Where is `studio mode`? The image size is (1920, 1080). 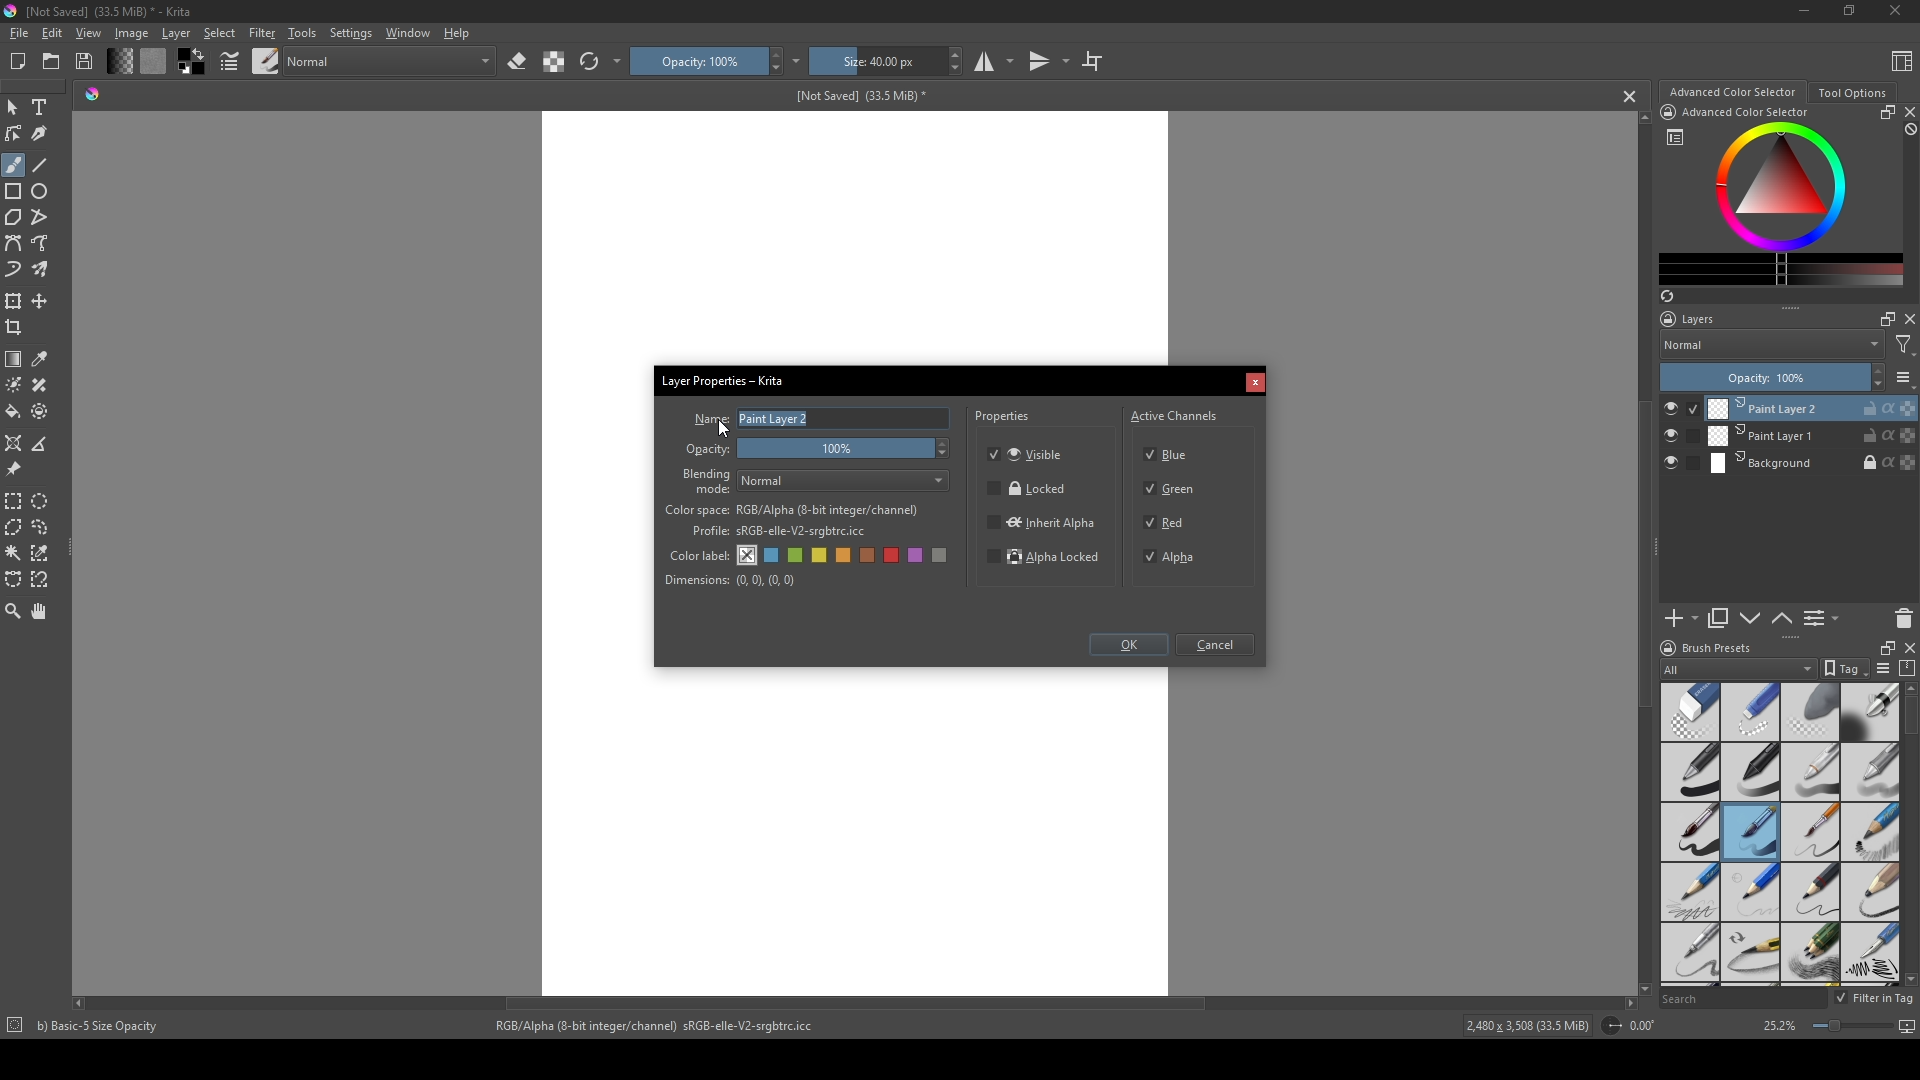 studio mode is located at coordinates (994, 61).